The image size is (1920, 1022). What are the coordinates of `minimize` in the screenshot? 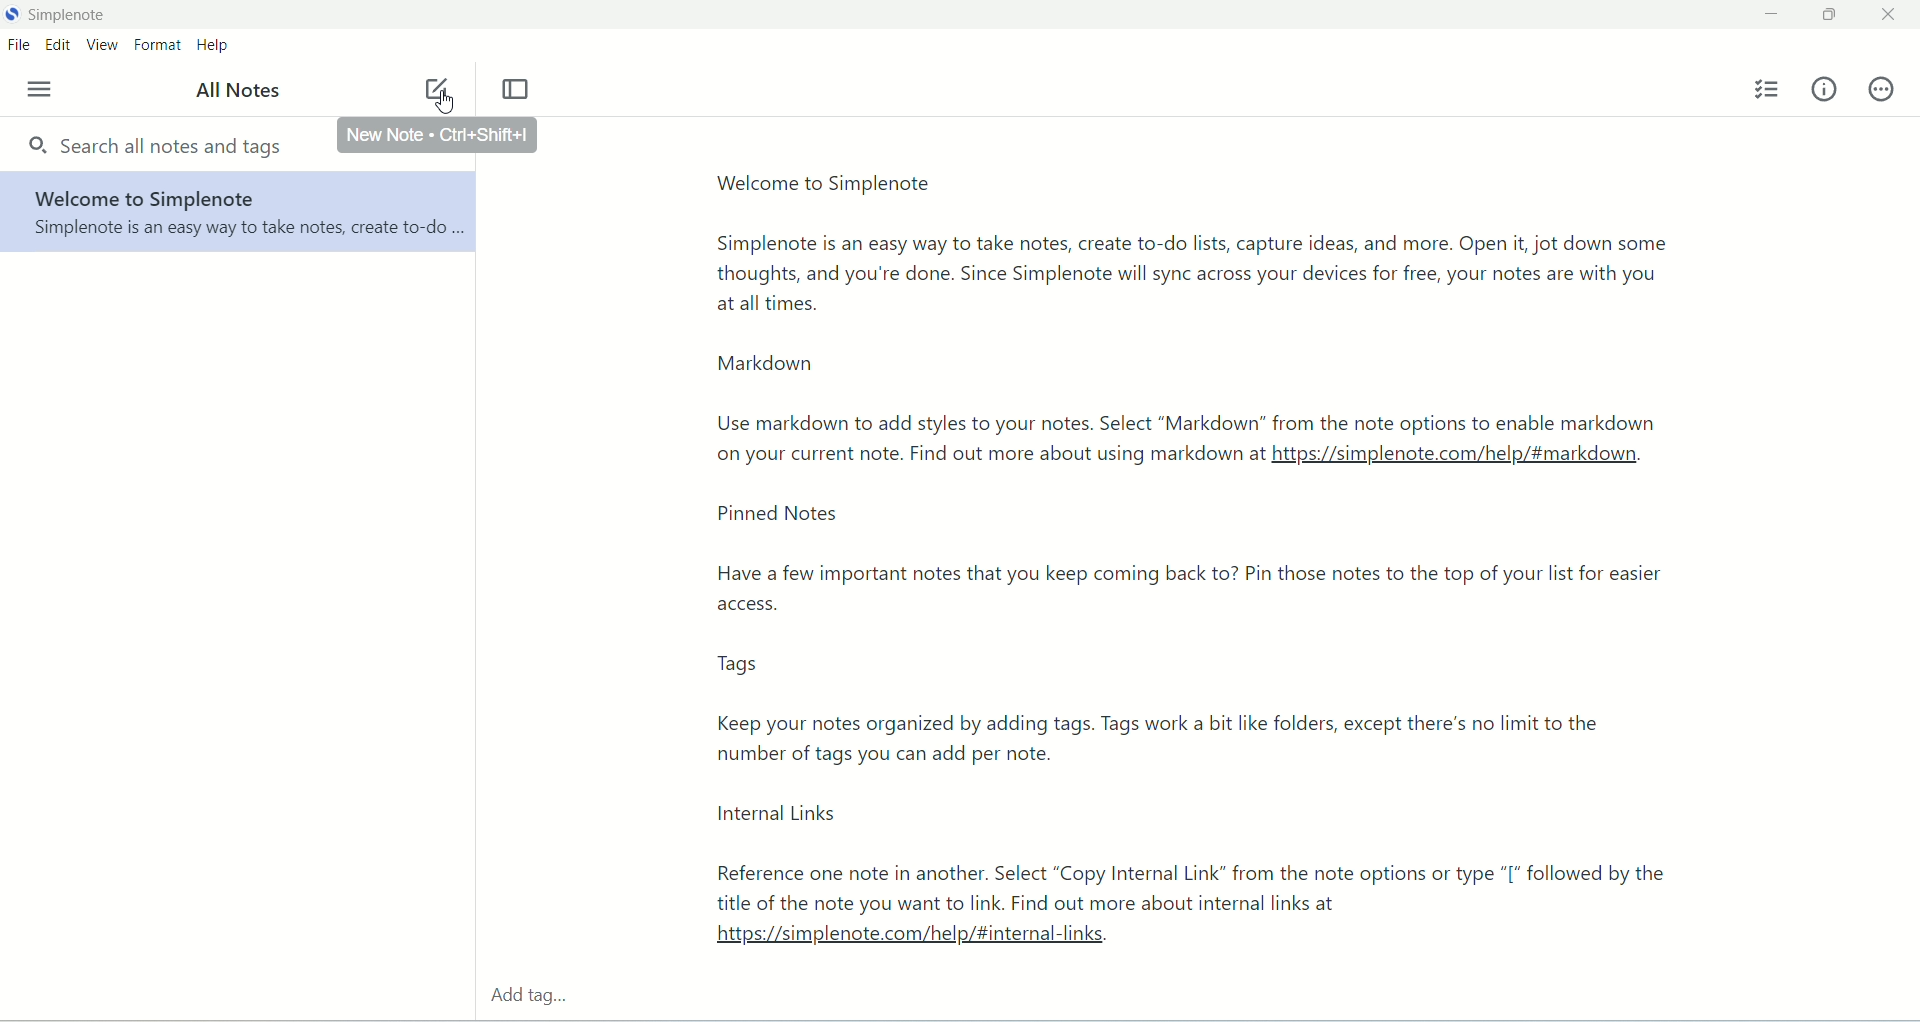 It's located at (1773, 15).